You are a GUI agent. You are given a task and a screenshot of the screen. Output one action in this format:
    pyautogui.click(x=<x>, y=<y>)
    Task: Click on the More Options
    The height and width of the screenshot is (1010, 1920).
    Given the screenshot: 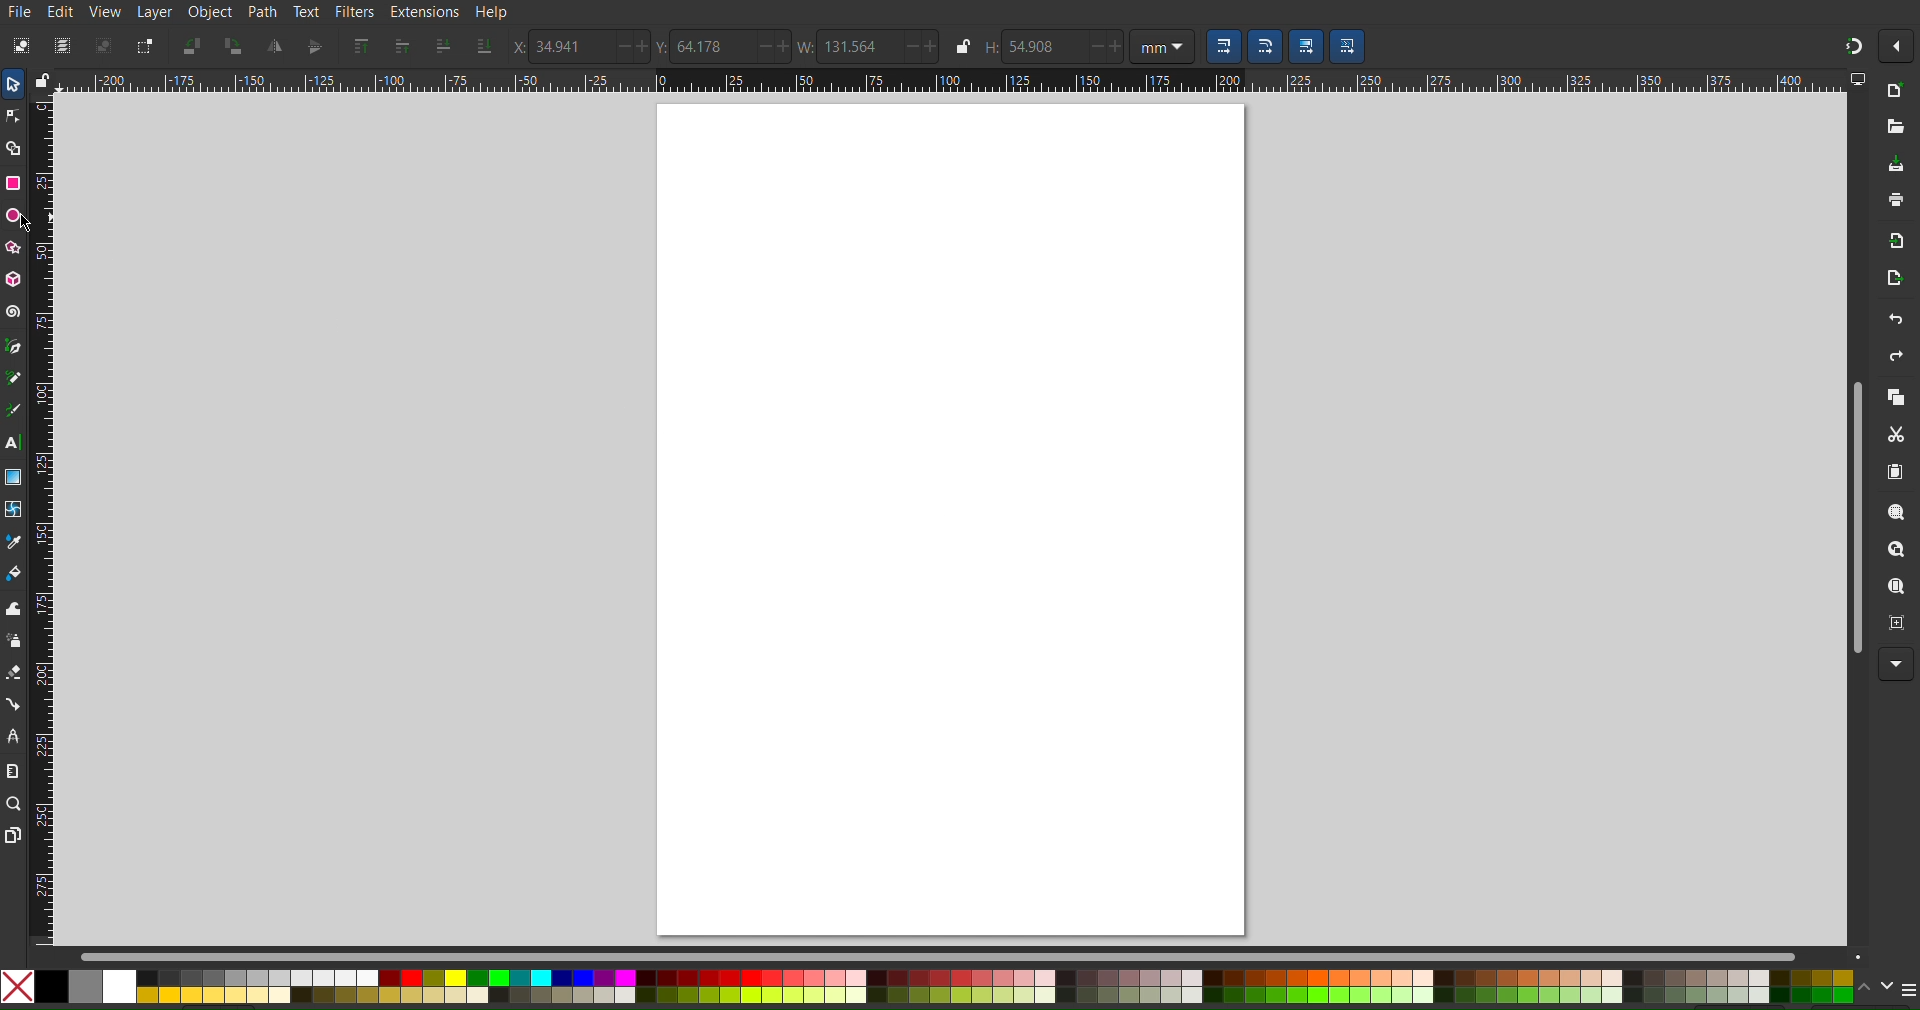 What is the action you would take?
    pyautogui.click(x=1896, y=665)
    